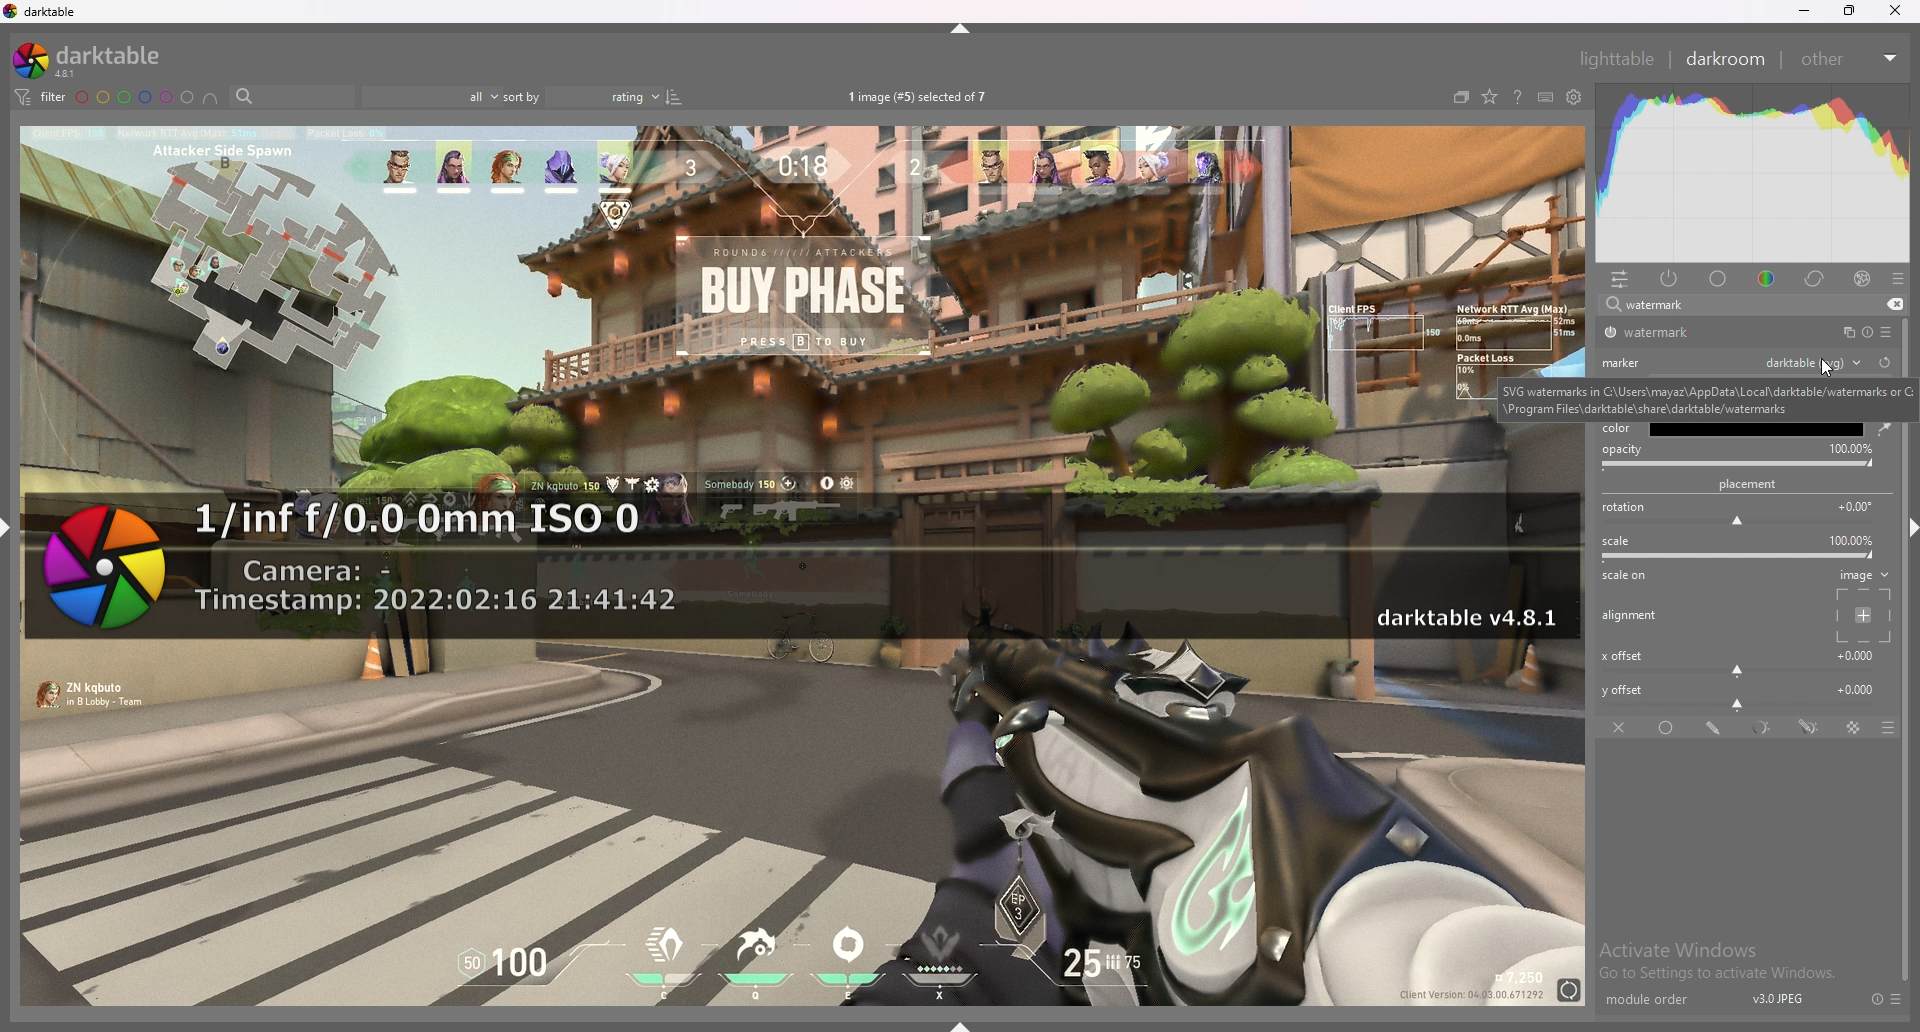  Describe the element at coordinates (1673, 333) in the screenshot. I see `watermark` at that location.